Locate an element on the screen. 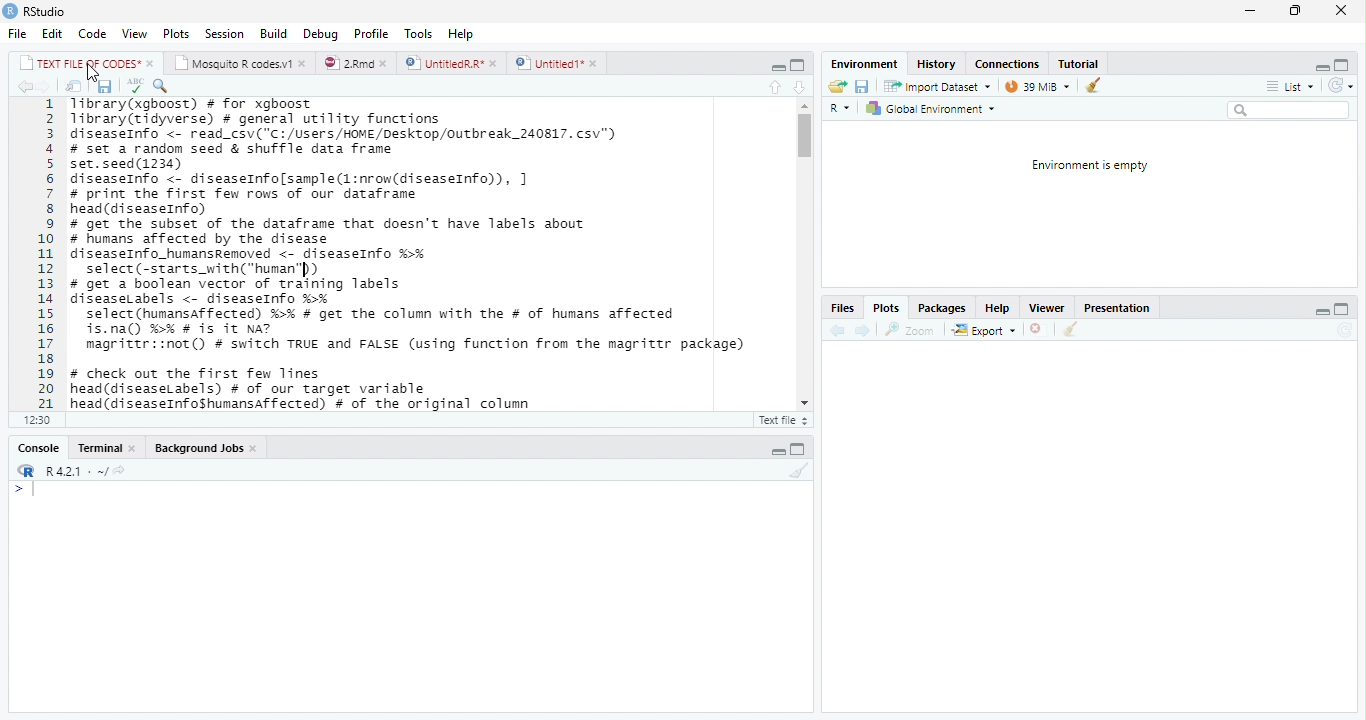 The image size is (1366, 720). # get a boolean vector of training labels
diseaseLabels <-_diseaseInfo %%
select (humansaffected) %>% # get the column with the # of humans affected
is.na() %% # is it Na?
magrittr::not() # switch TRUE and FALSE (using function from the magrittr package) is located at coordinates (411, 318).